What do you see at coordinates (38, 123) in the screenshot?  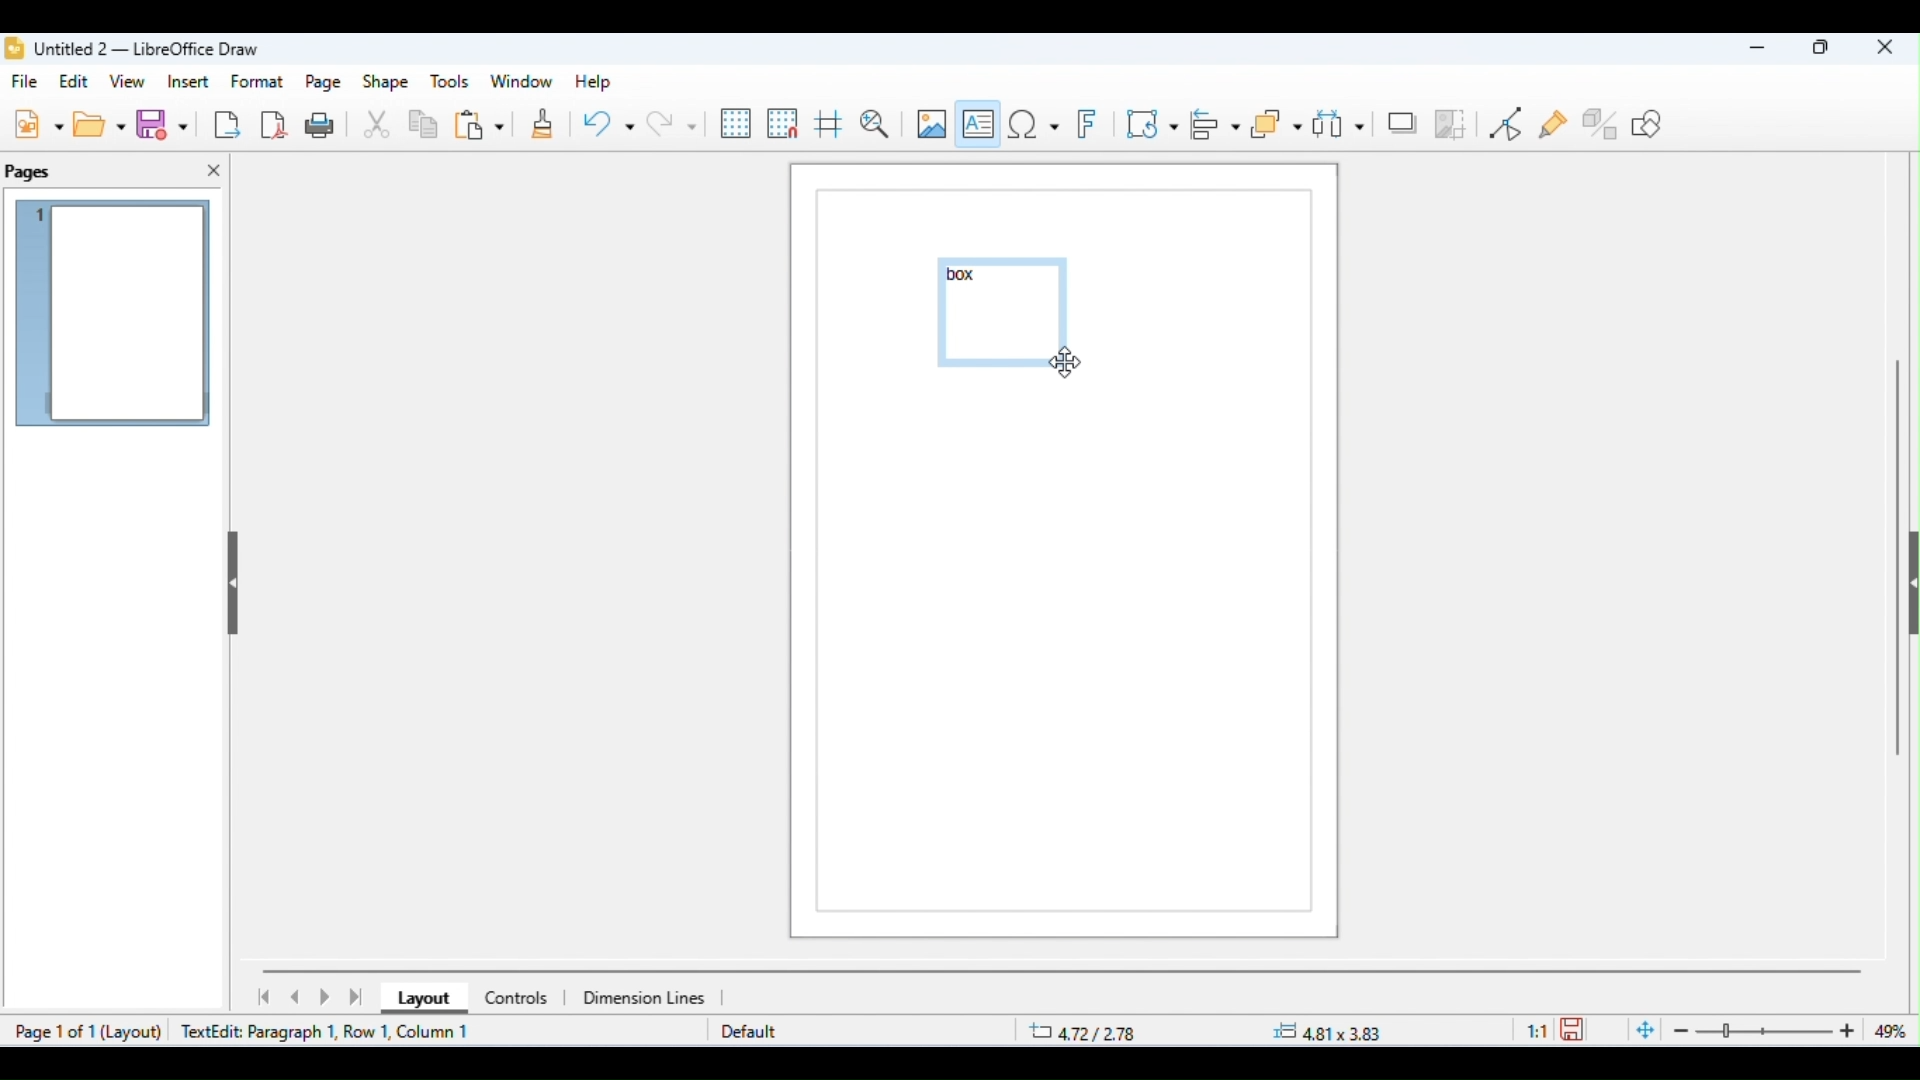 I see `new` at bounding box center [38, 123].